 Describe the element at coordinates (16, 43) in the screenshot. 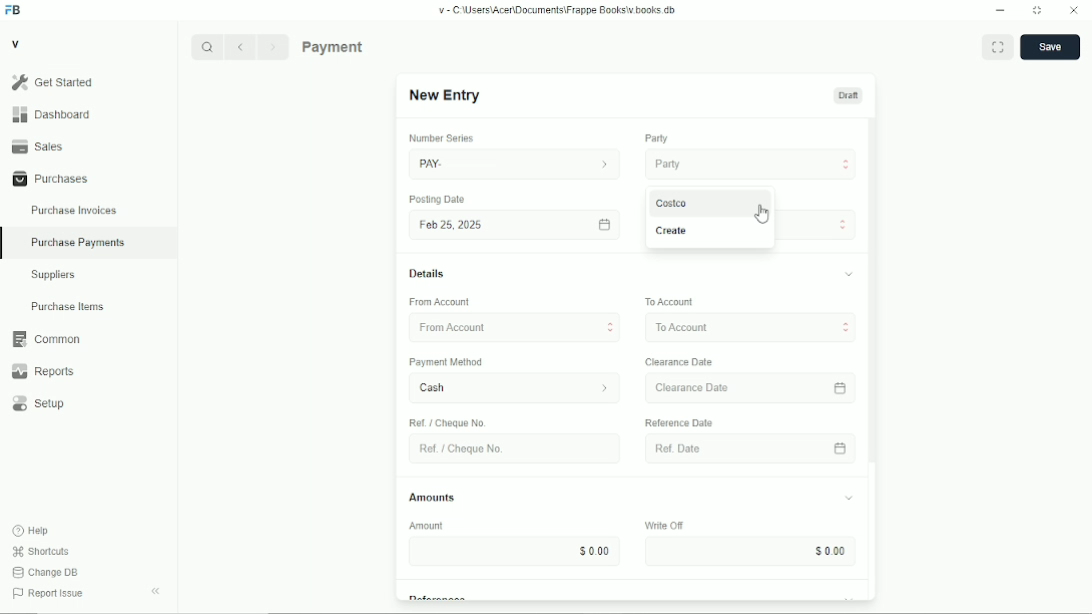

I see `V` at that location.